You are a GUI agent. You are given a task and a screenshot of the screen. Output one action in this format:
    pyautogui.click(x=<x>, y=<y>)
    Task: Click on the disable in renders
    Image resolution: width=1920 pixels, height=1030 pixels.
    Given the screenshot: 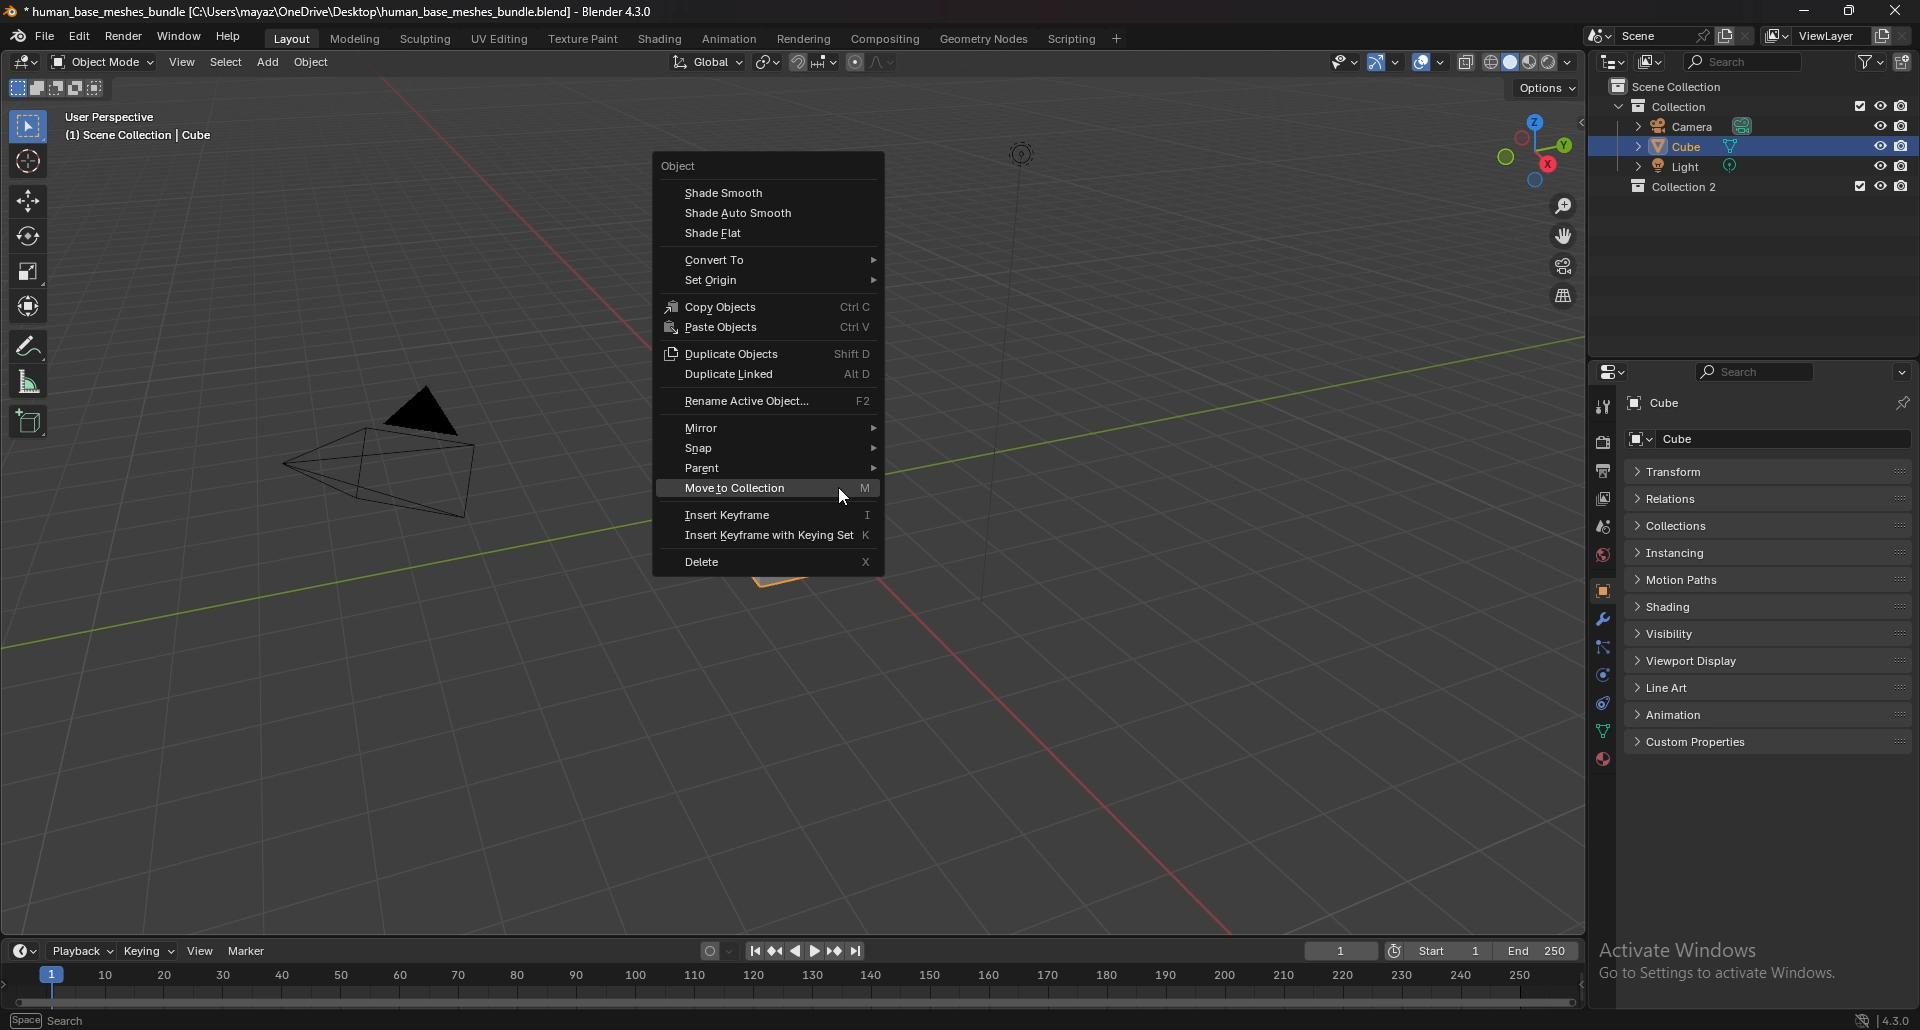 What is the action you would take?
    pyautogui.click(x=1904, y=165)
    